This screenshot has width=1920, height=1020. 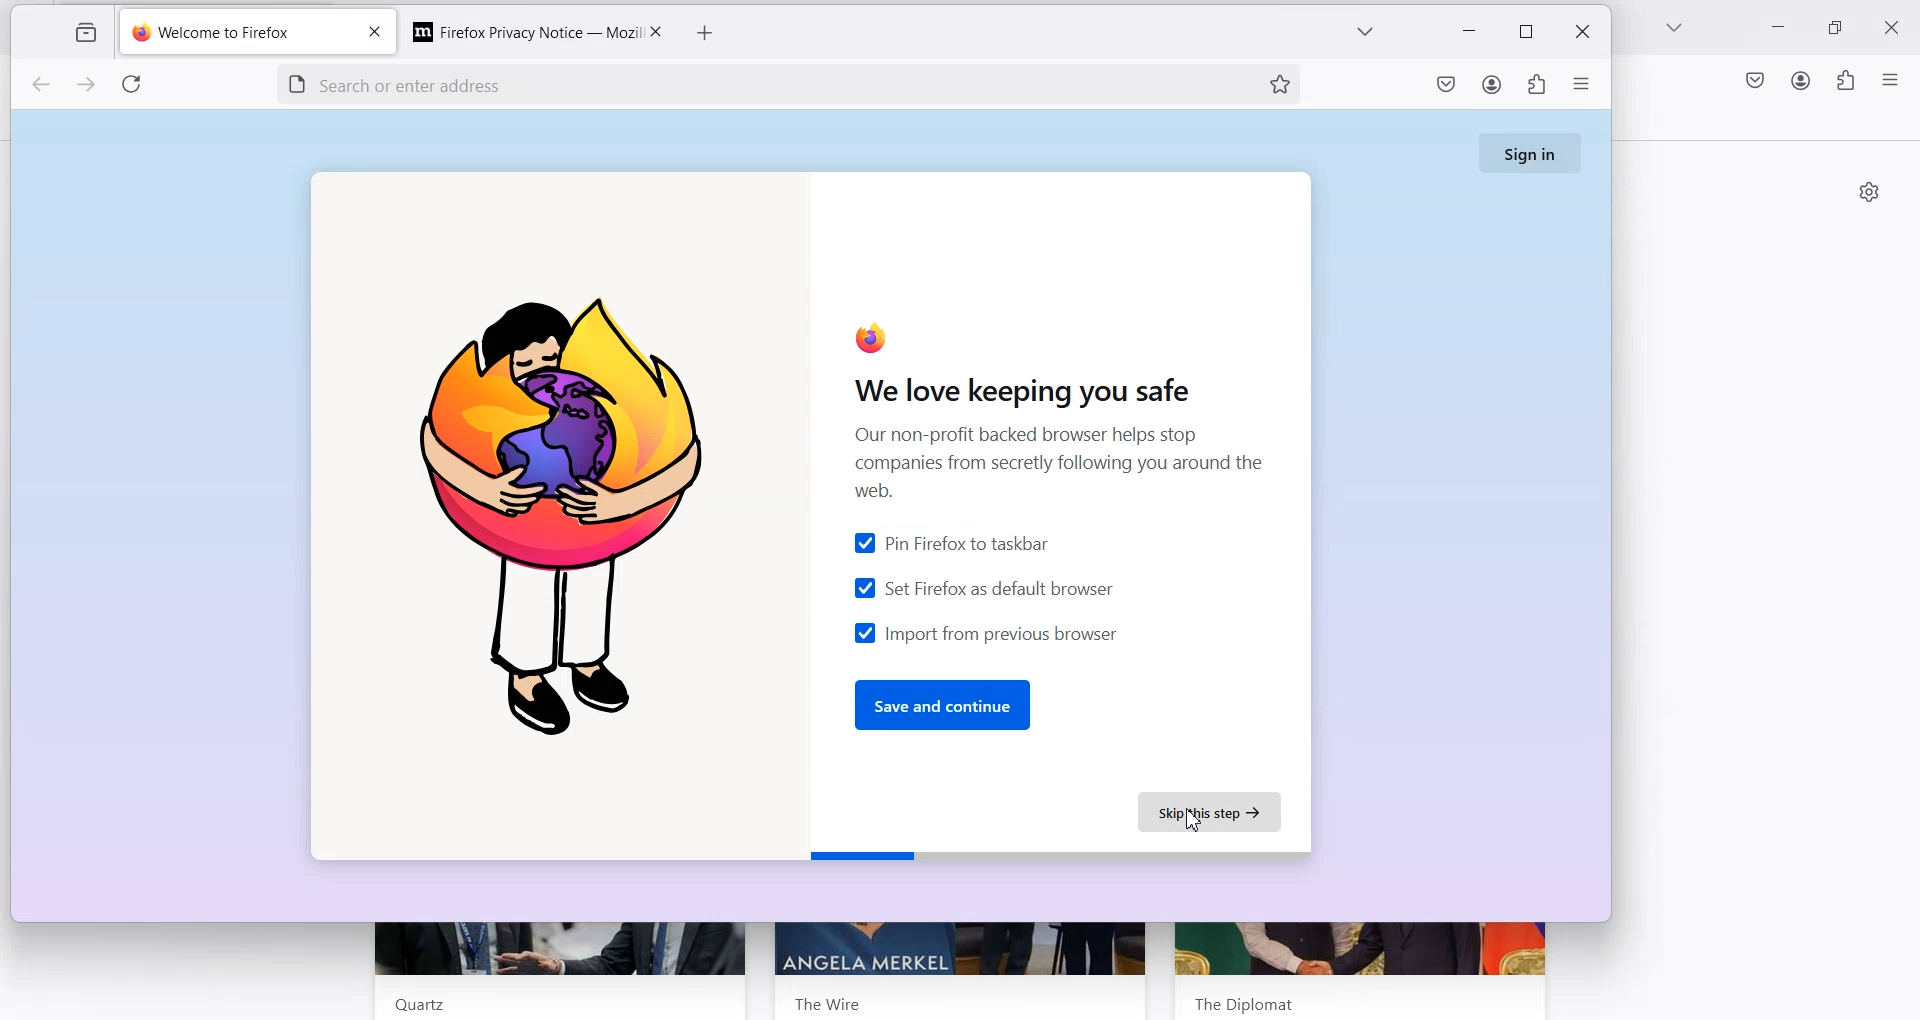 What do you see at coordinates (1908, 250) in the screenshot?
I see `vertical scrollbar` at bounding box center [1908, 250].